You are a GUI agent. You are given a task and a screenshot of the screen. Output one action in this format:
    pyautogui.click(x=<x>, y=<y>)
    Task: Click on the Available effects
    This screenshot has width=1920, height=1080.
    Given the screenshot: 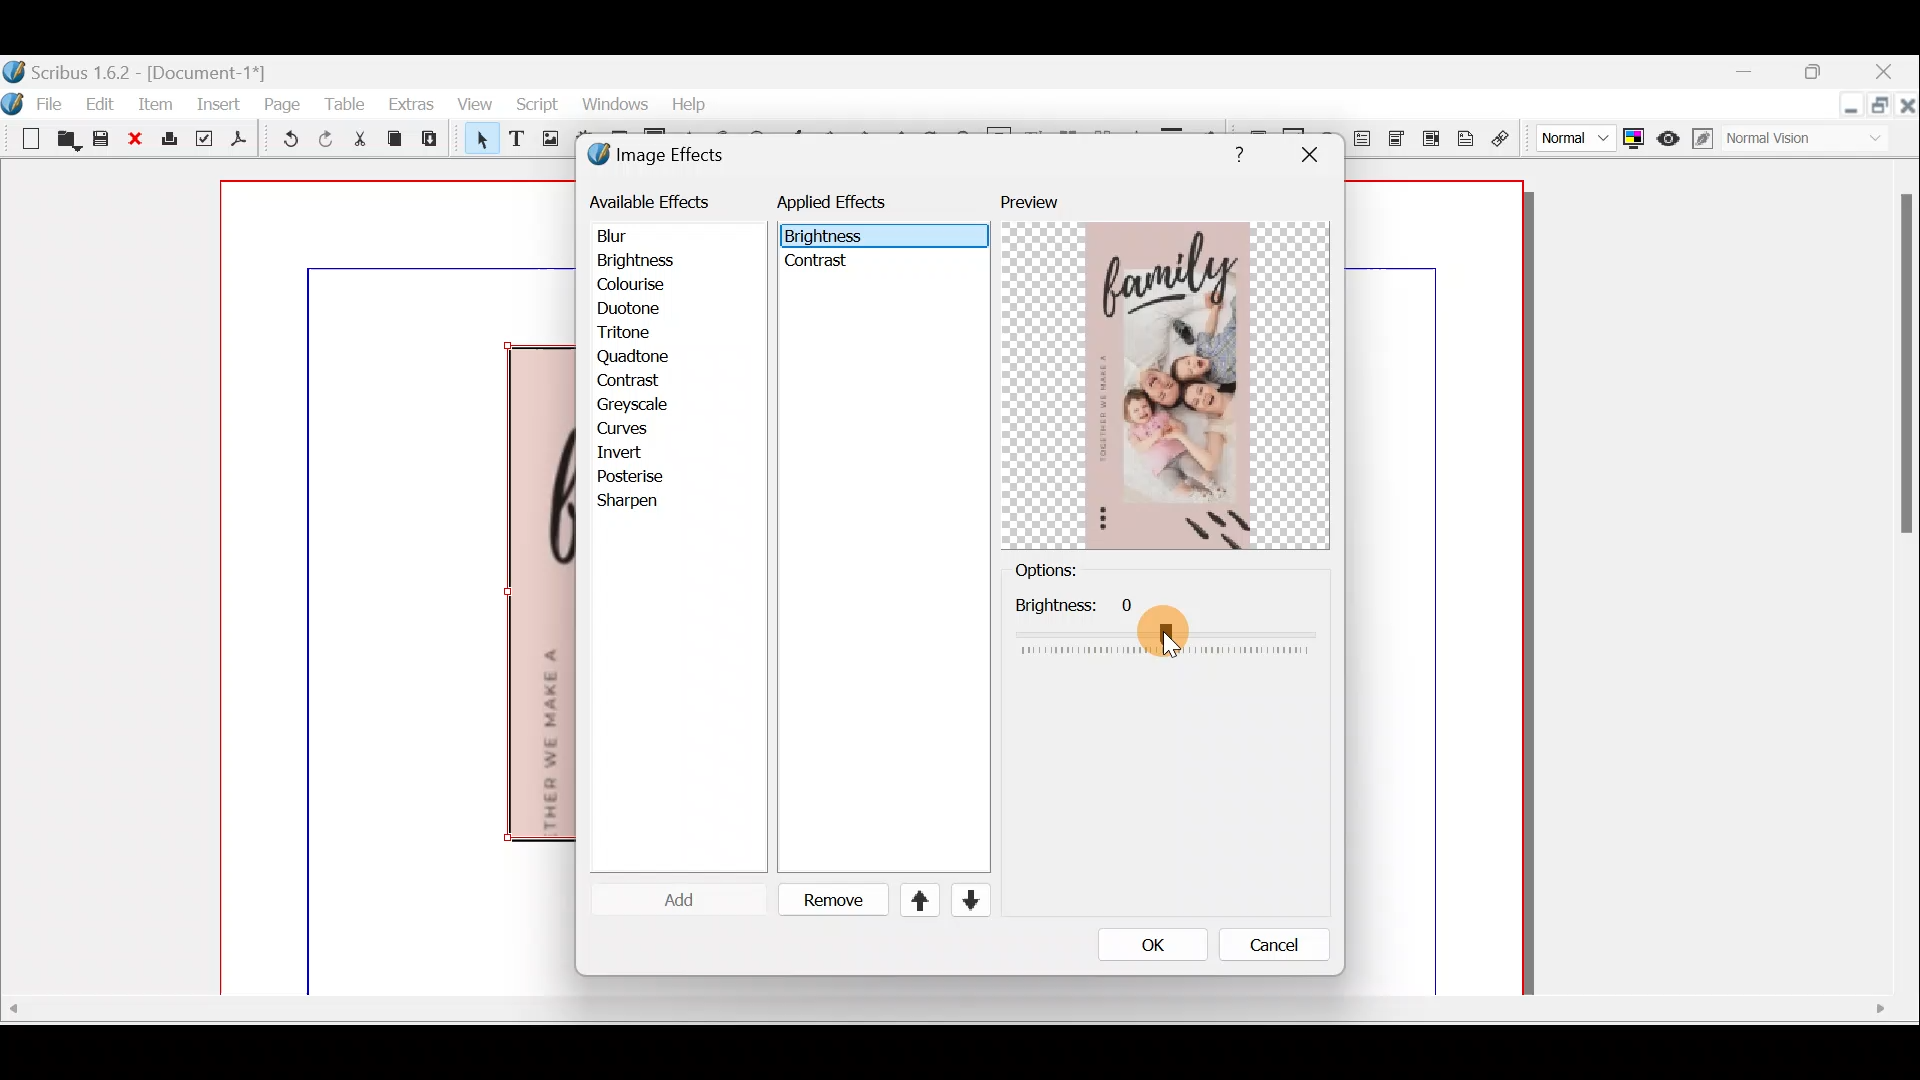 What is the action you would take?
    pyautogui.click(x=653, y=200)
    